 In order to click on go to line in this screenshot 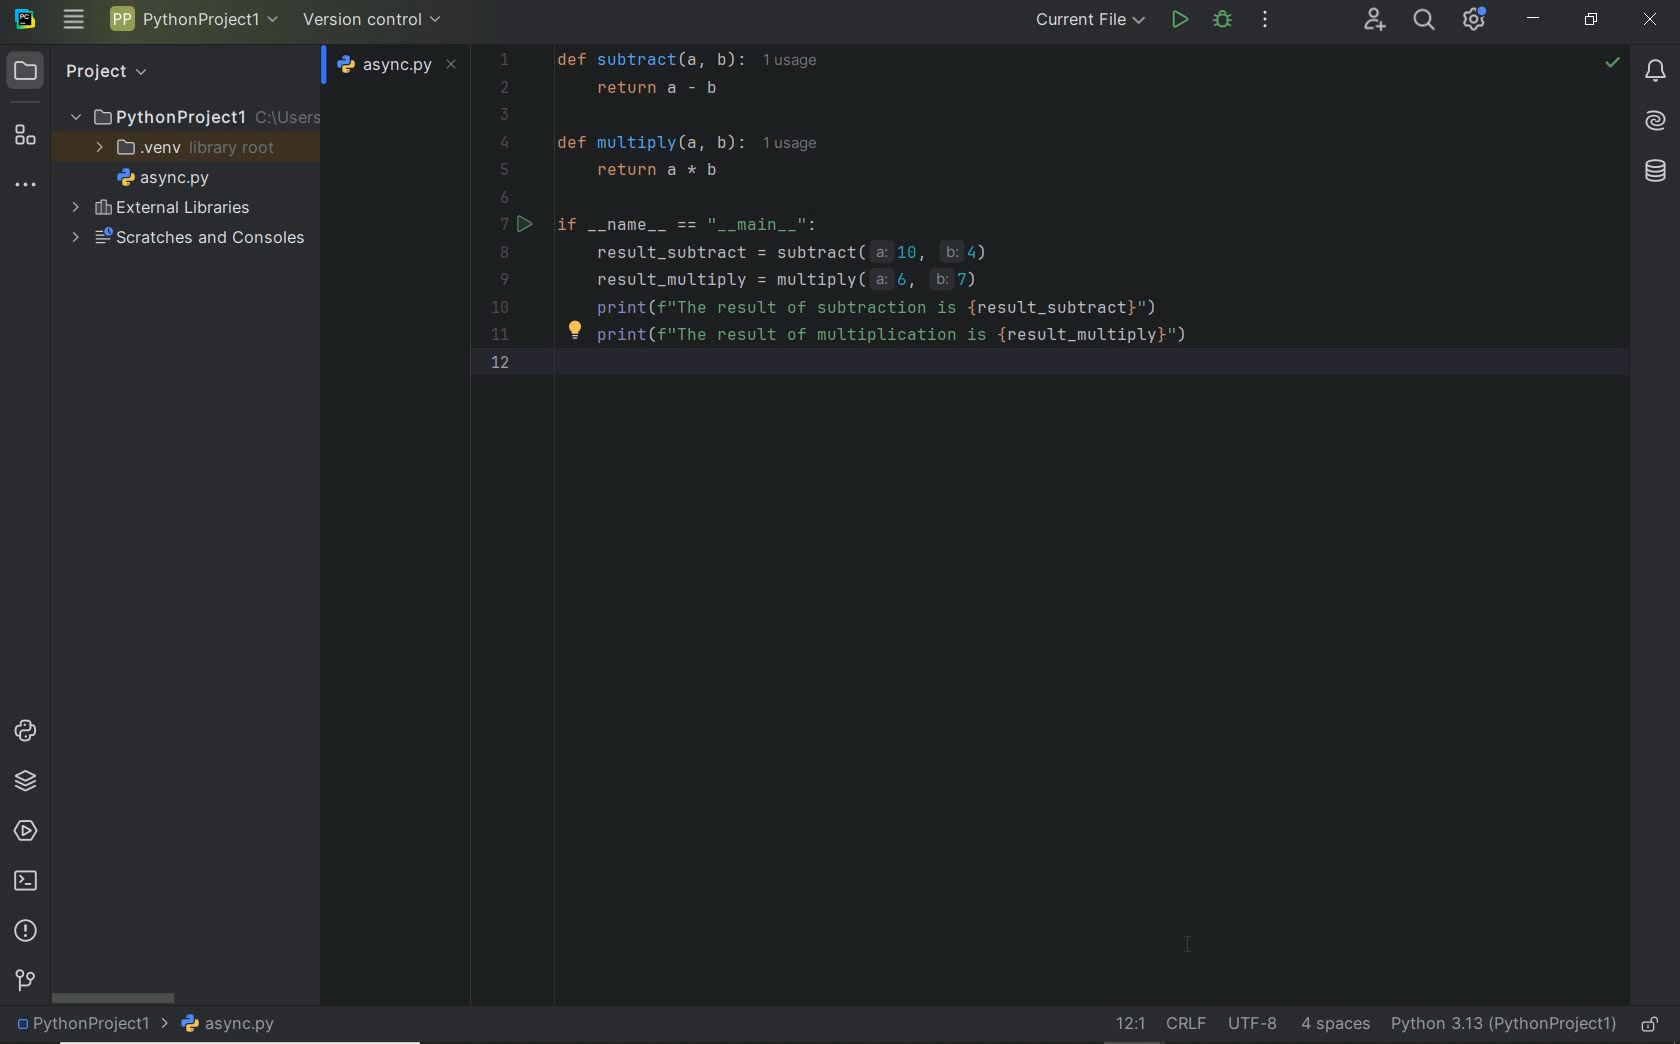, I will do `click(1127, 1025)`.